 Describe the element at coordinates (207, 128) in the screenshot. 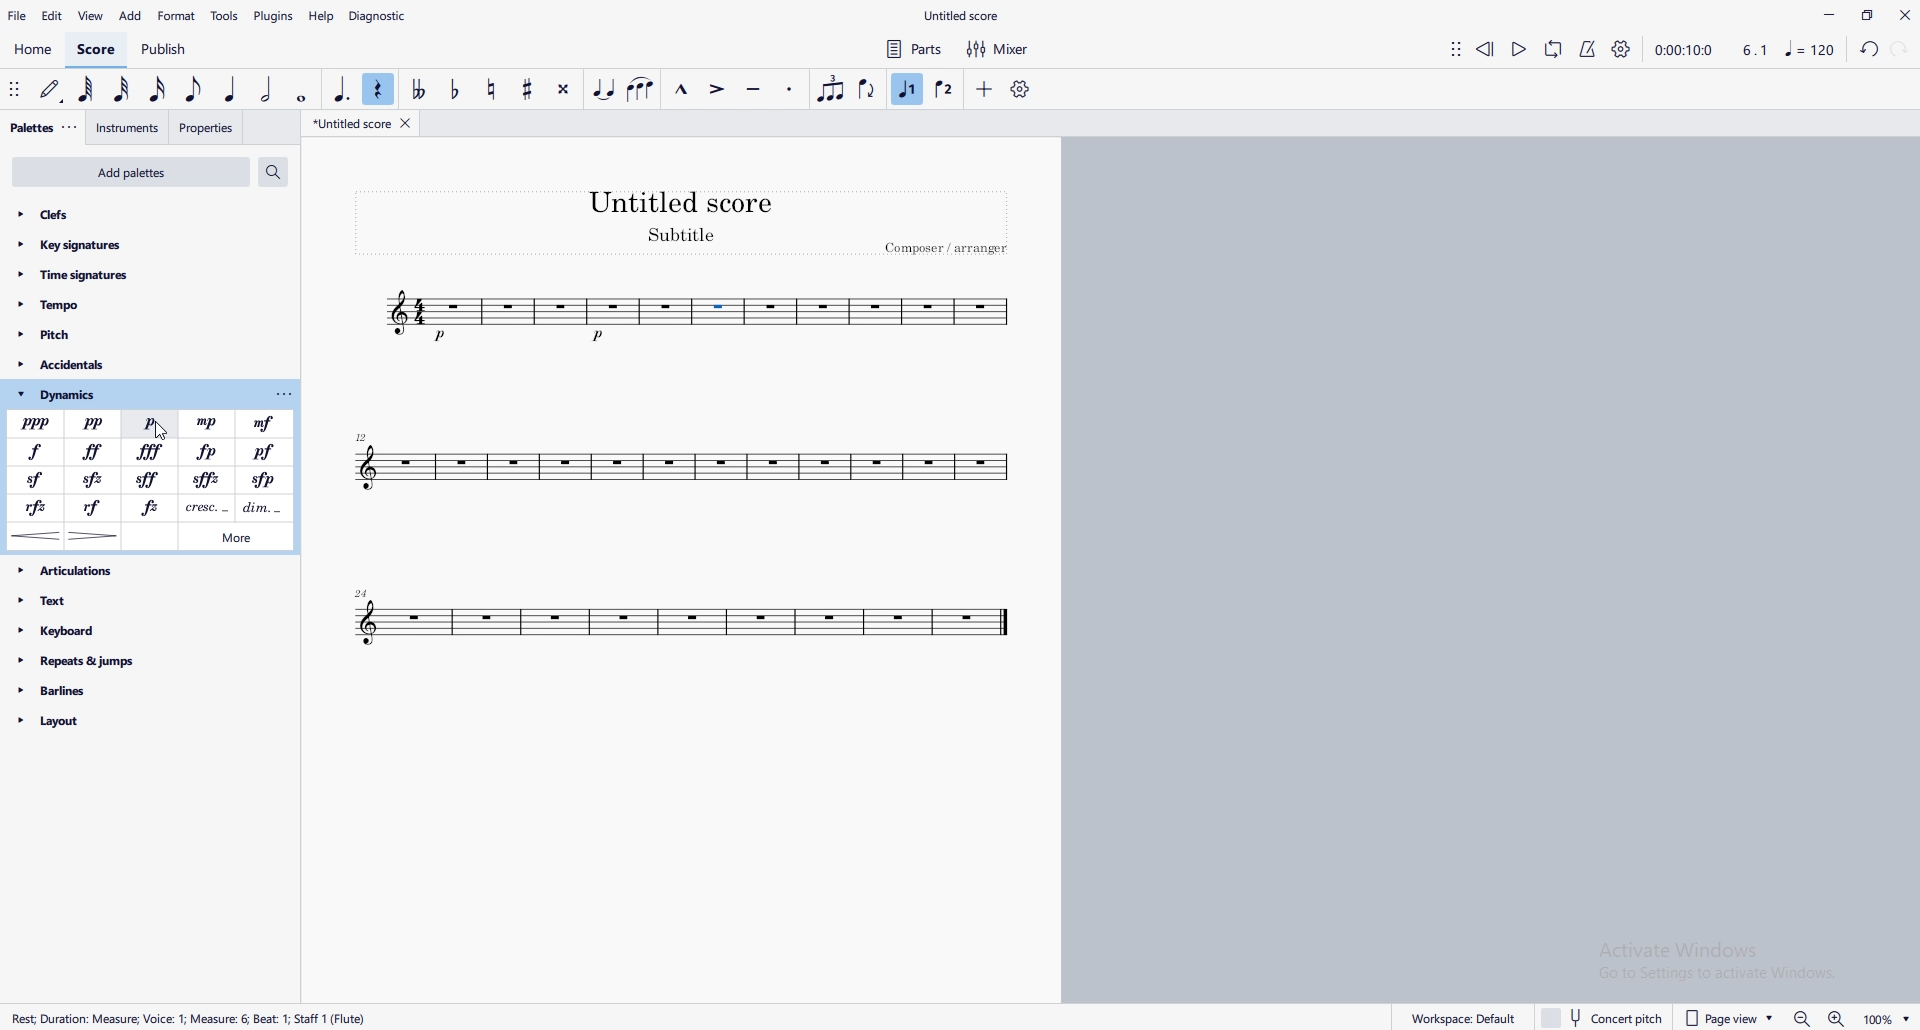

I see `properties` at that location.